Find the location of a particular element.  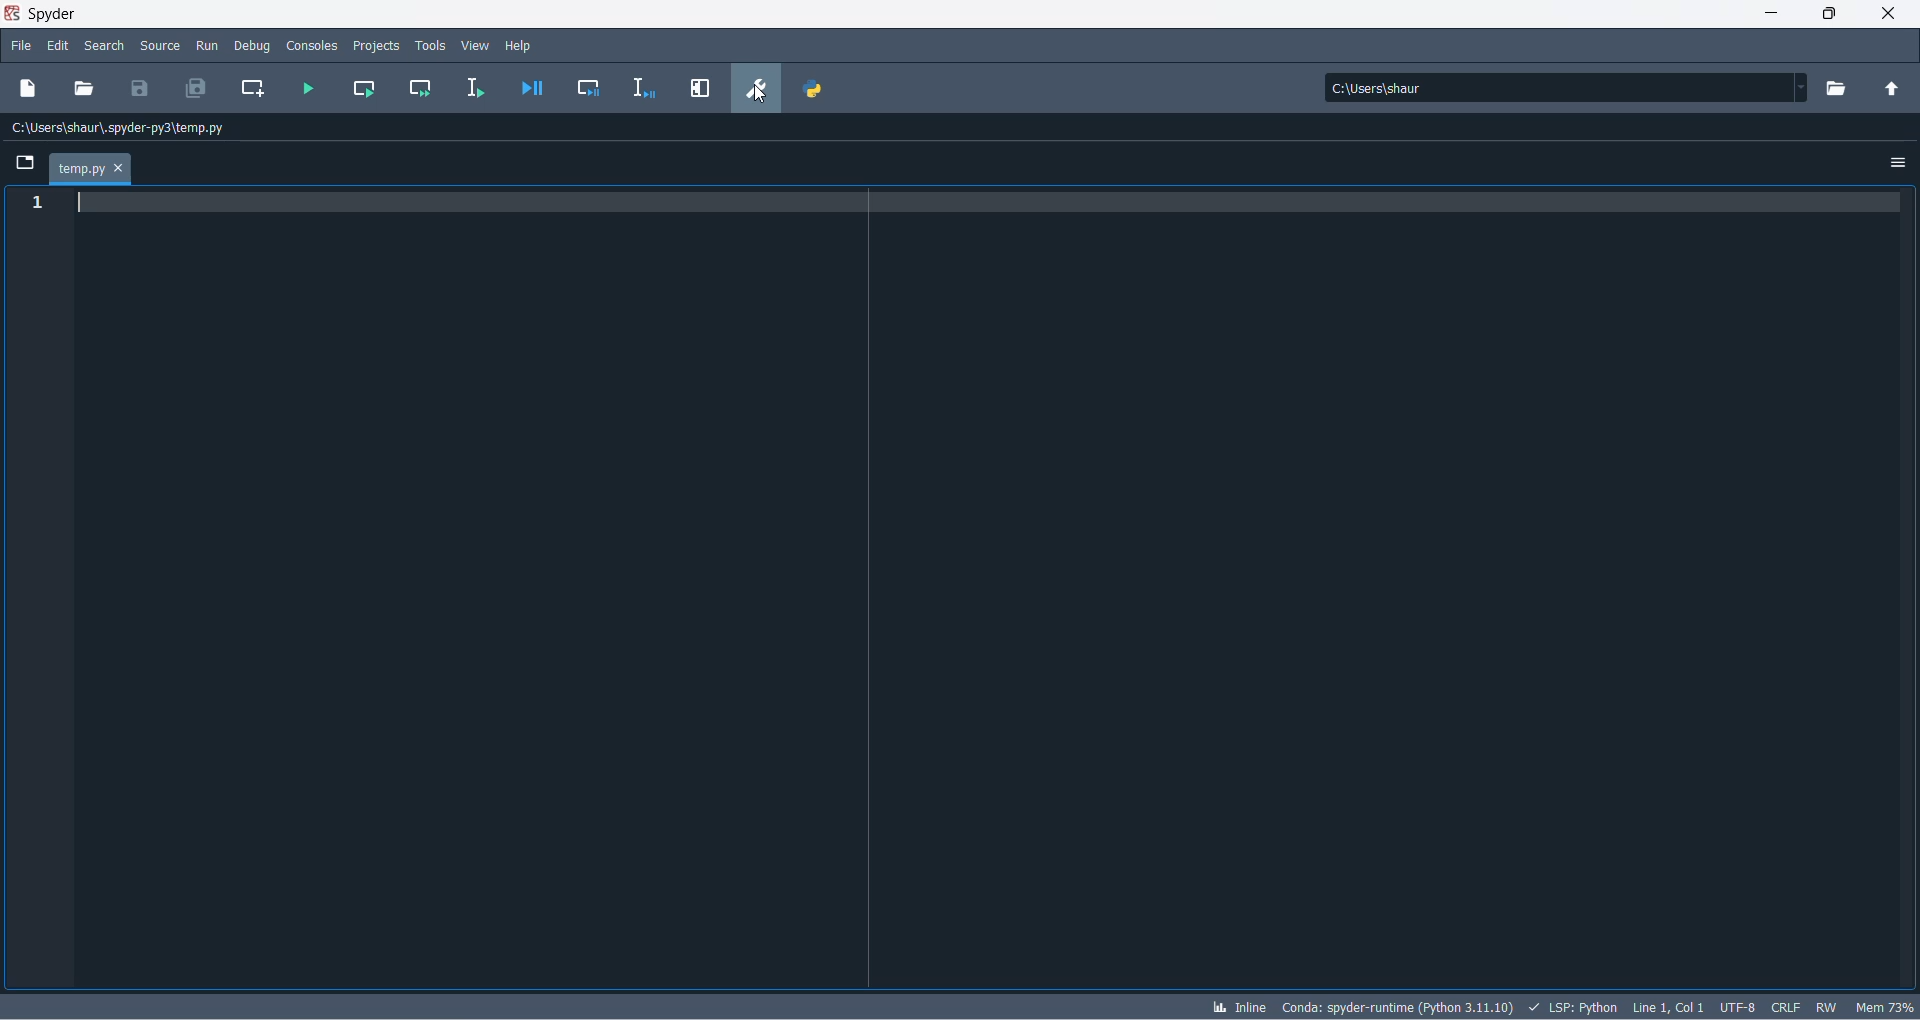

codepad is located at coordinates (991, 589).